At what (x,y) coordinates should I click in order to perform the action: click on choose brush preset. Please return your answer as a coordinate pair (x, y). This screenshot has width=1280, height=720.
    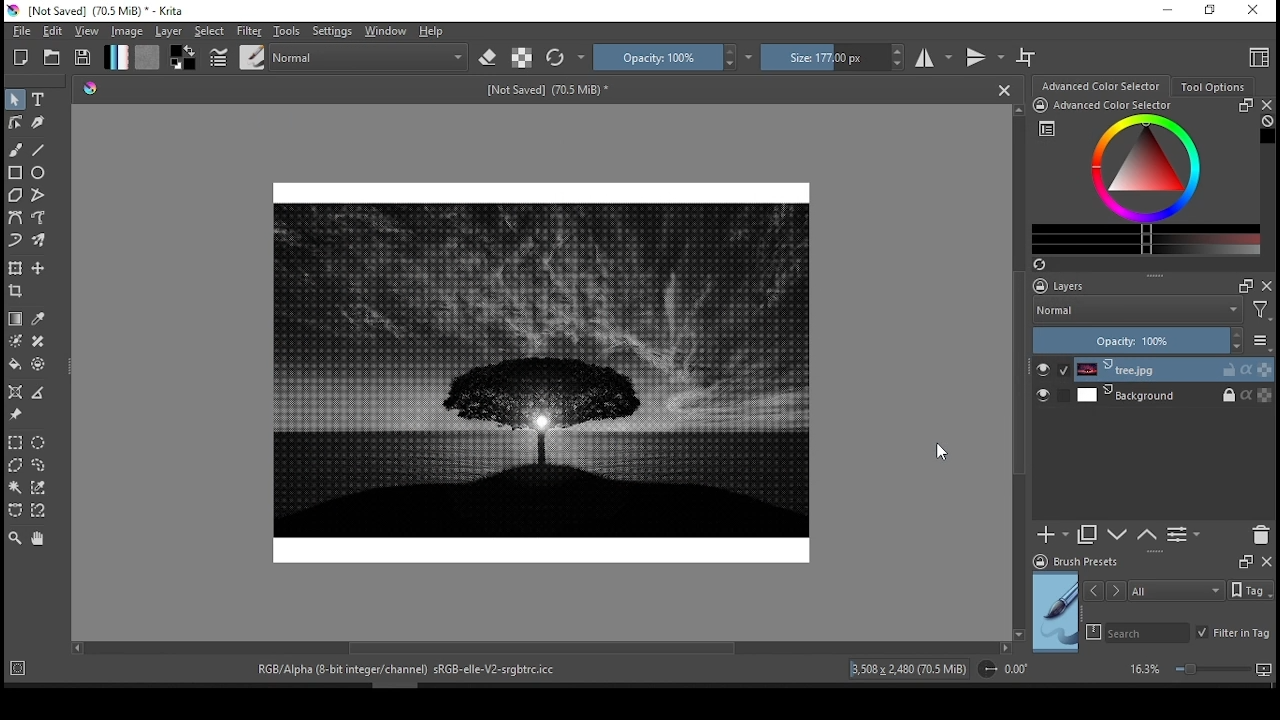
    Looking at the image, I should click on (252, 57).